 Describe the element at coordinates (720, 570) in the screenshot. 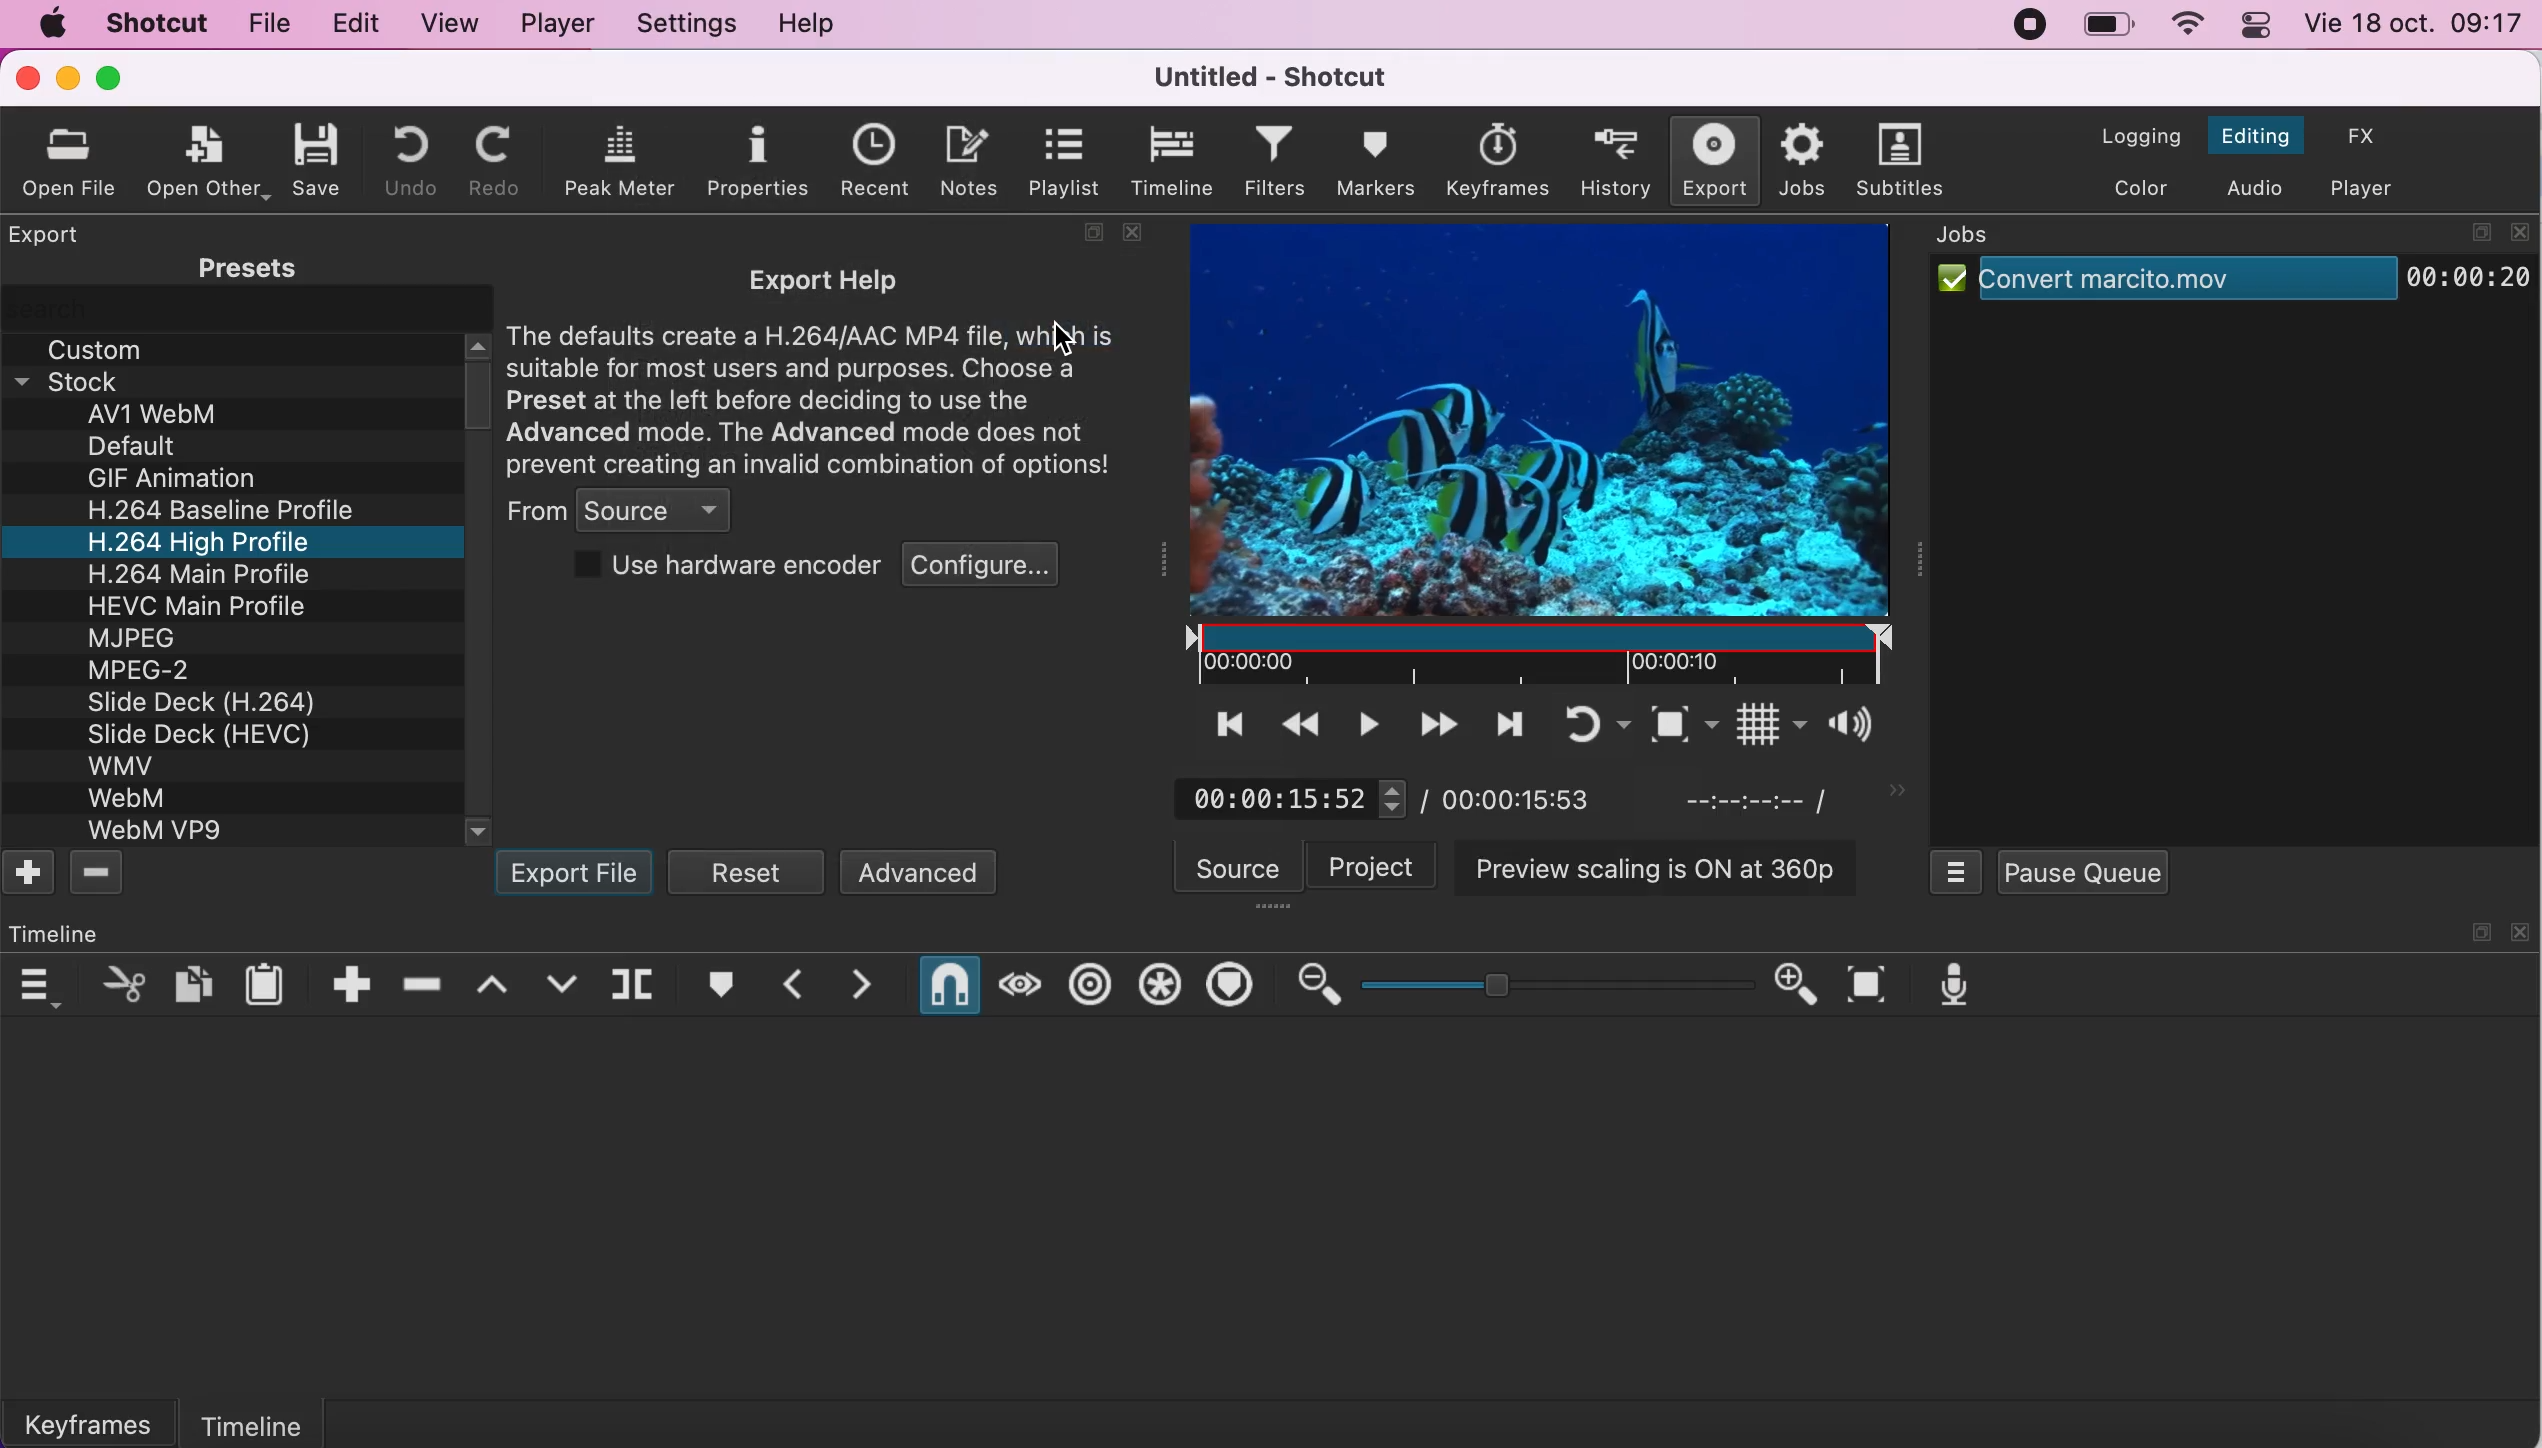

I see `use hardware encoder` at that location.